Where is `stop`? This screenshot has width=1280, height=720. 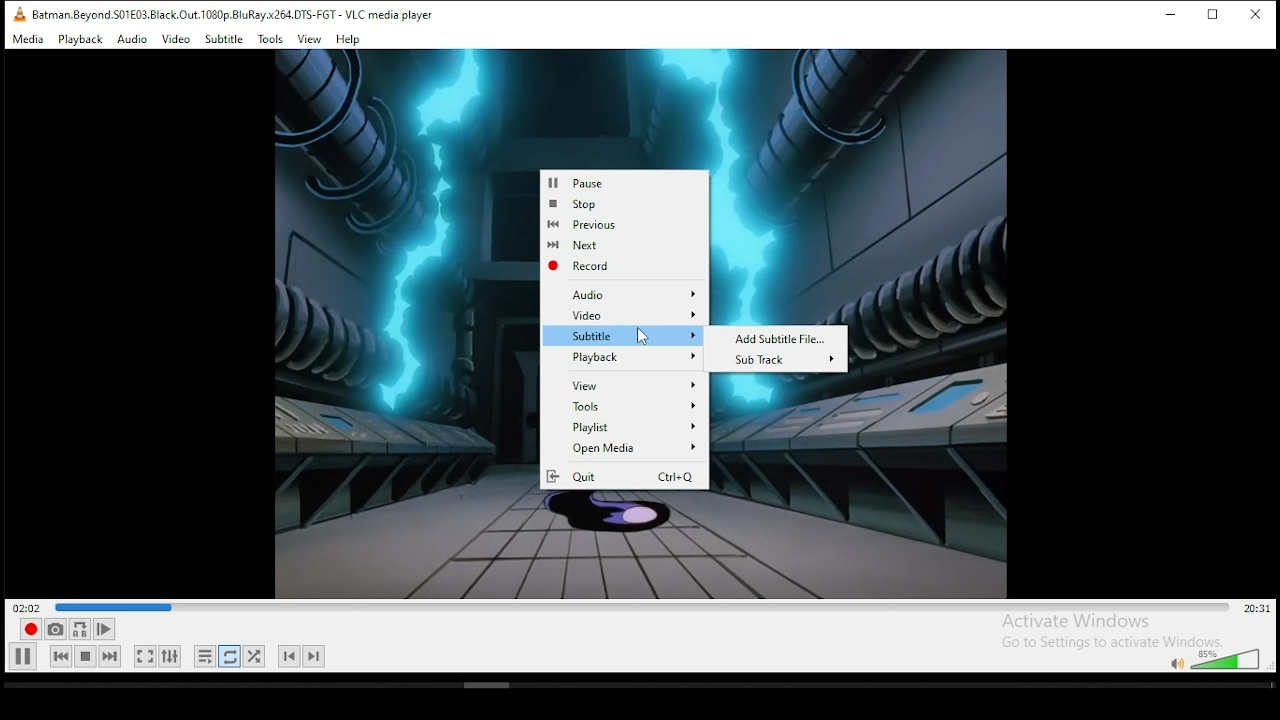
stop is located at coordinates (84, 656).